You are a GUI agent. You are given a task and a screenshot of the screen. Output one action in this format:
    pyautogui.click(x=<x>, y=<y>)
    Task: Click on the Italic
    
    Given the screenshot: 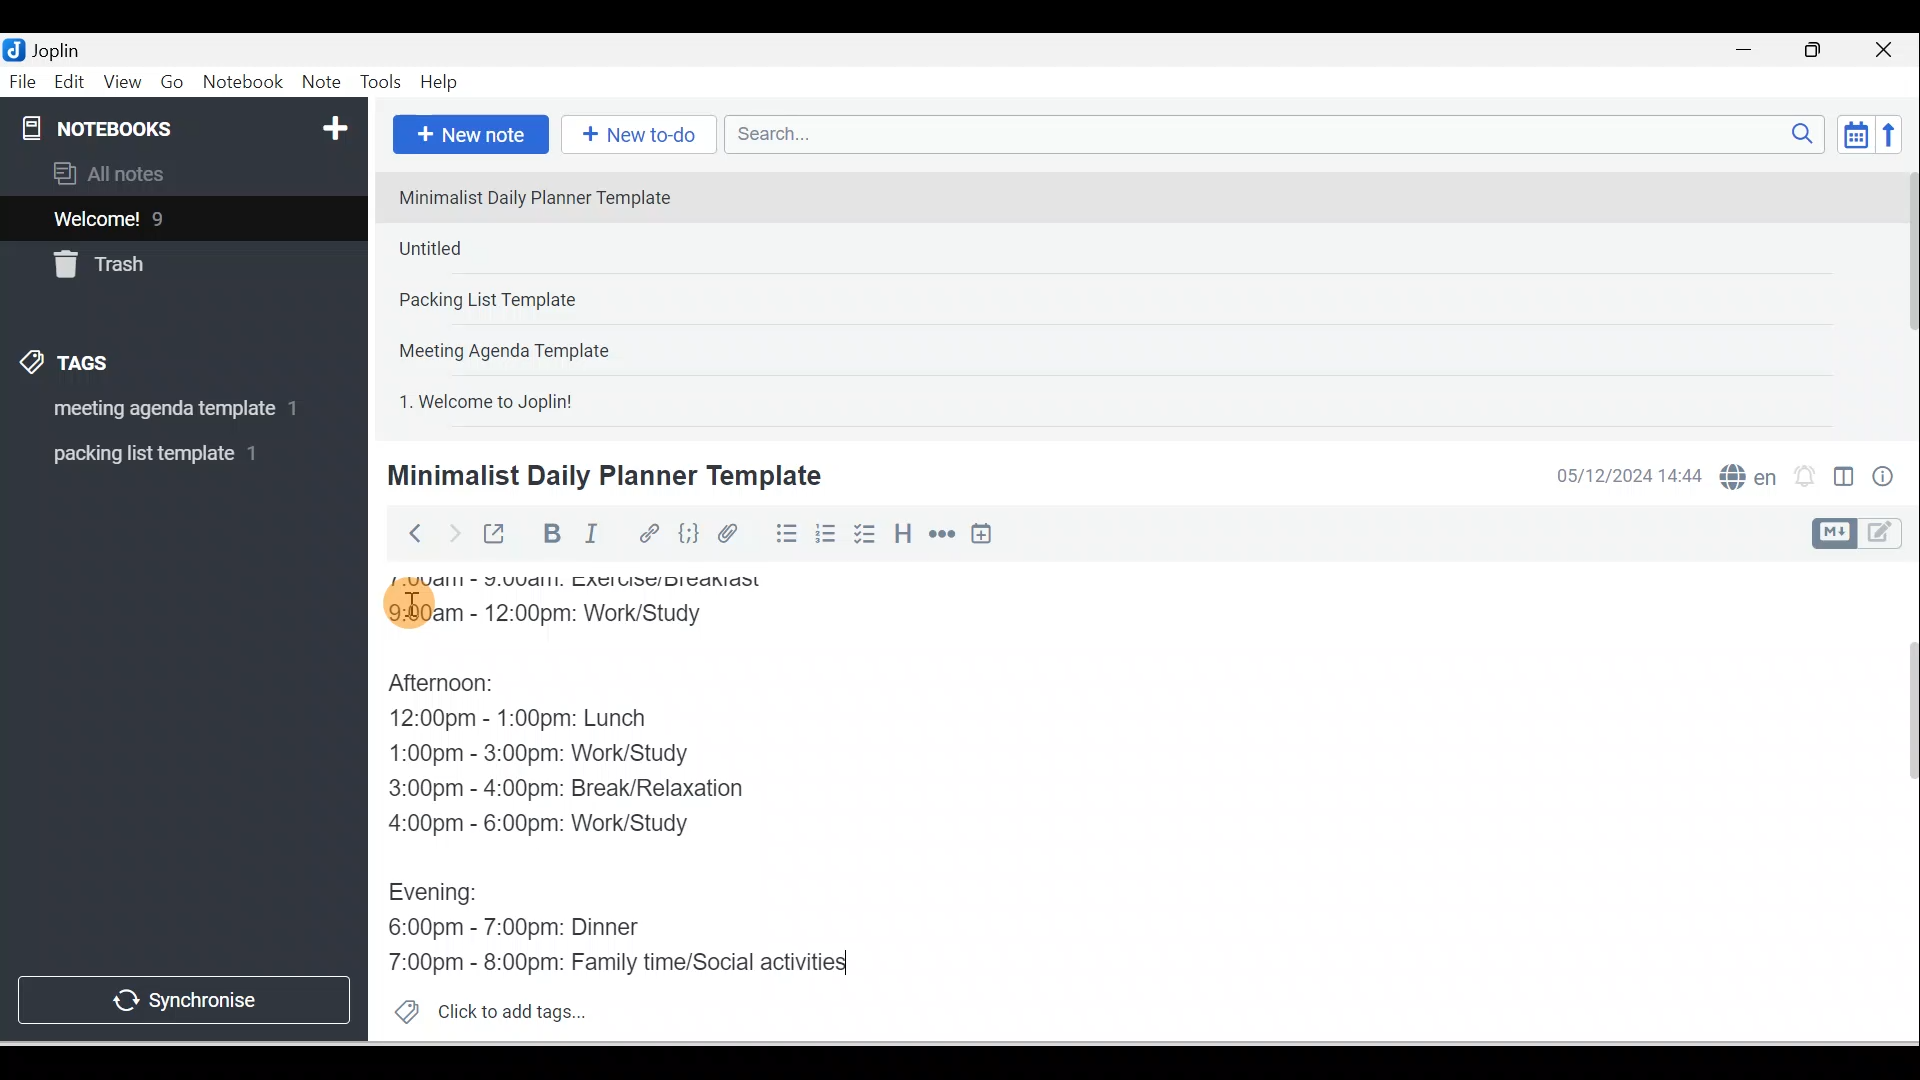 What is the action you would take?
    pyautogui.click(x=595, y=537)
    